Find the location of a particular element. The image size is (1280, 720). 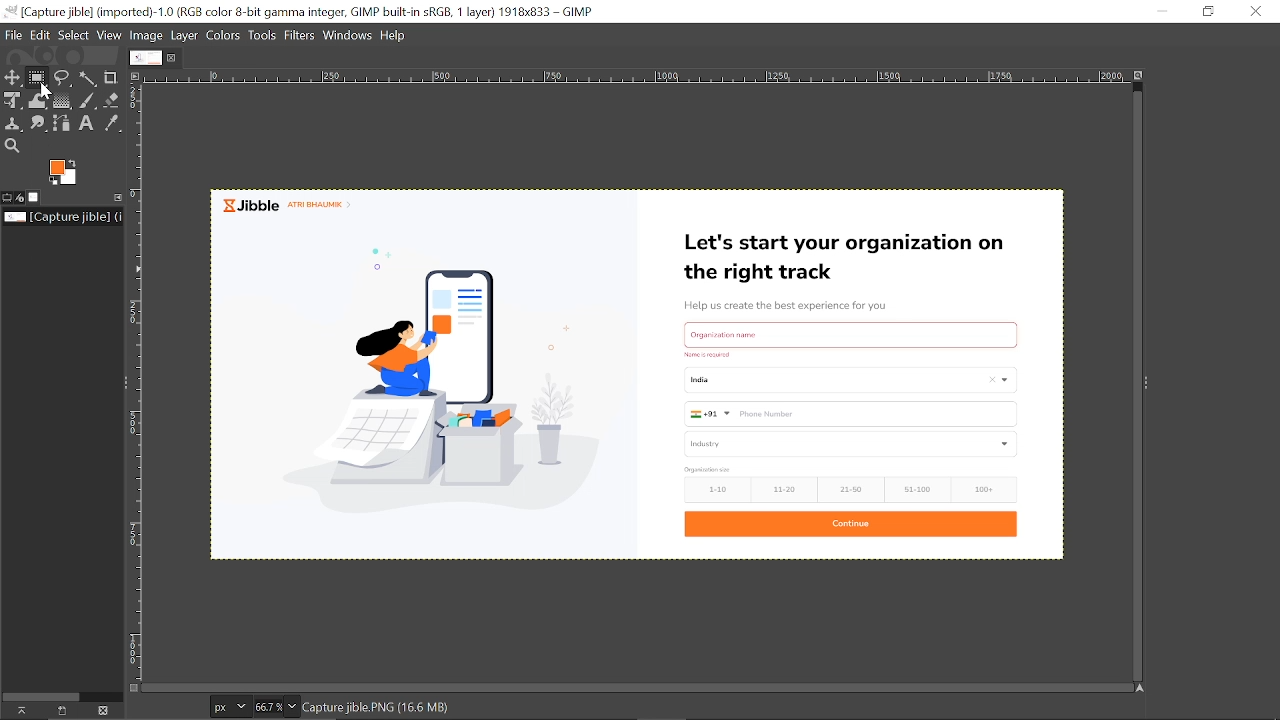

Rectangular select is located at coordinates (36, 81).